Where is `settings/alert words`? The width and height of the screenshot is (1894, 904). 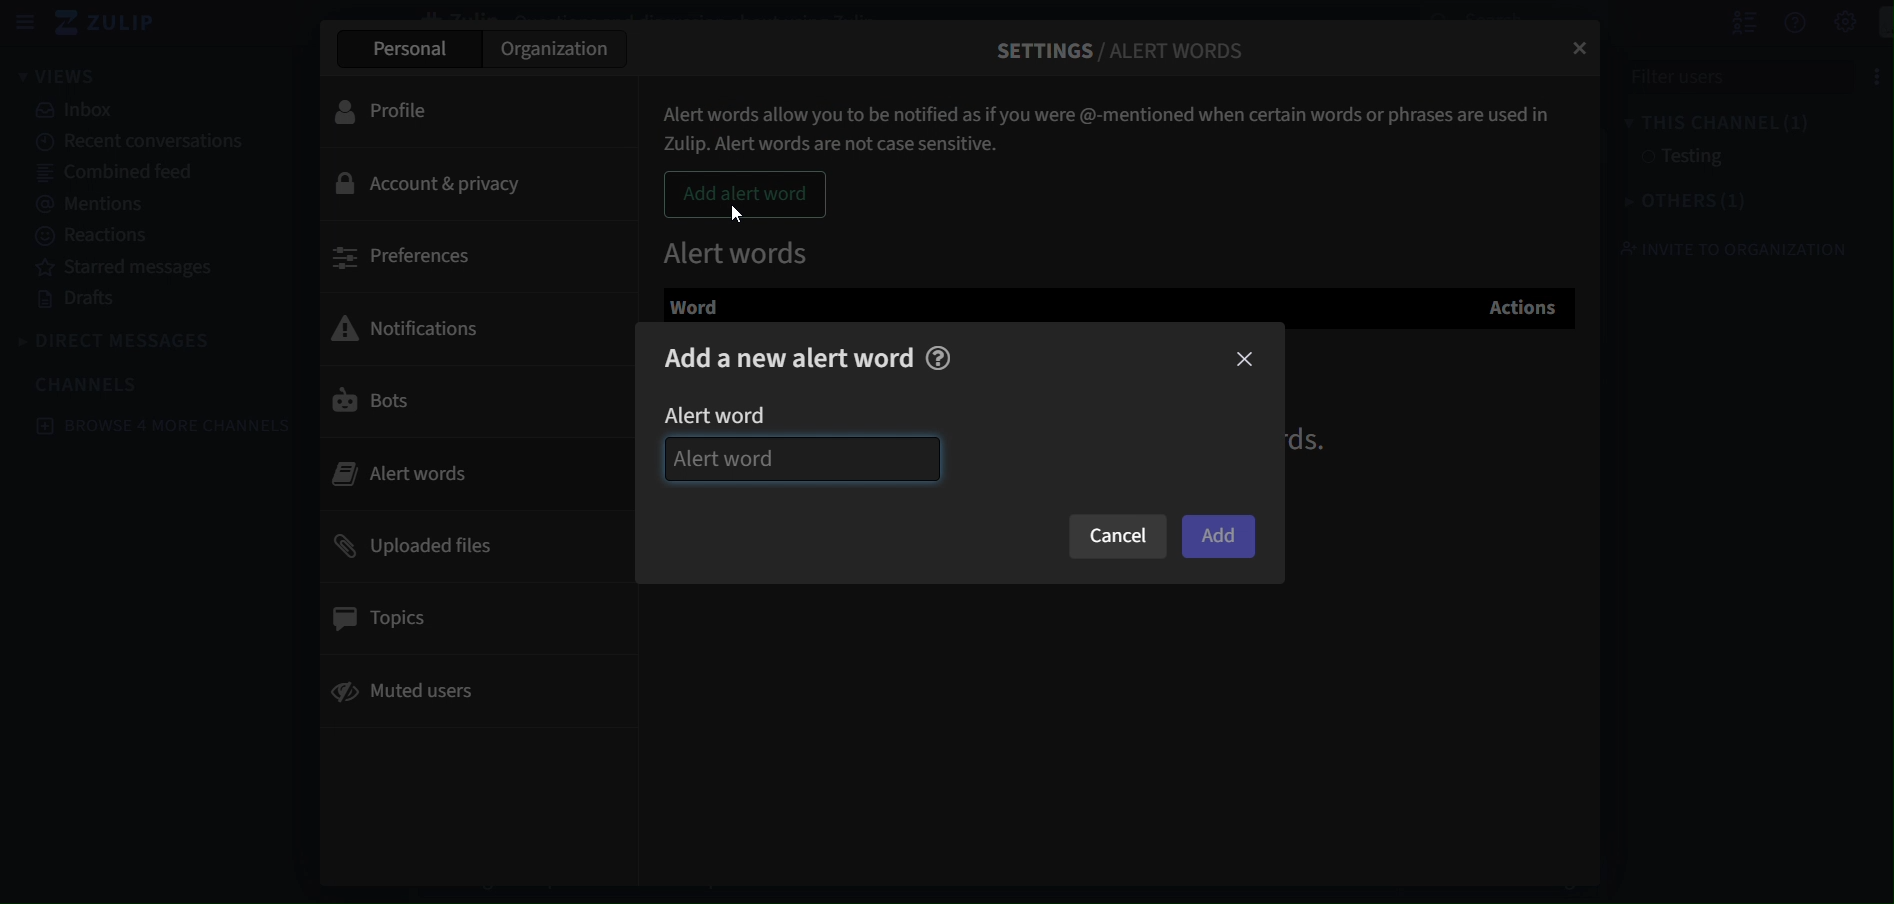
settings/alert words is located at coordinates (1123, 43).